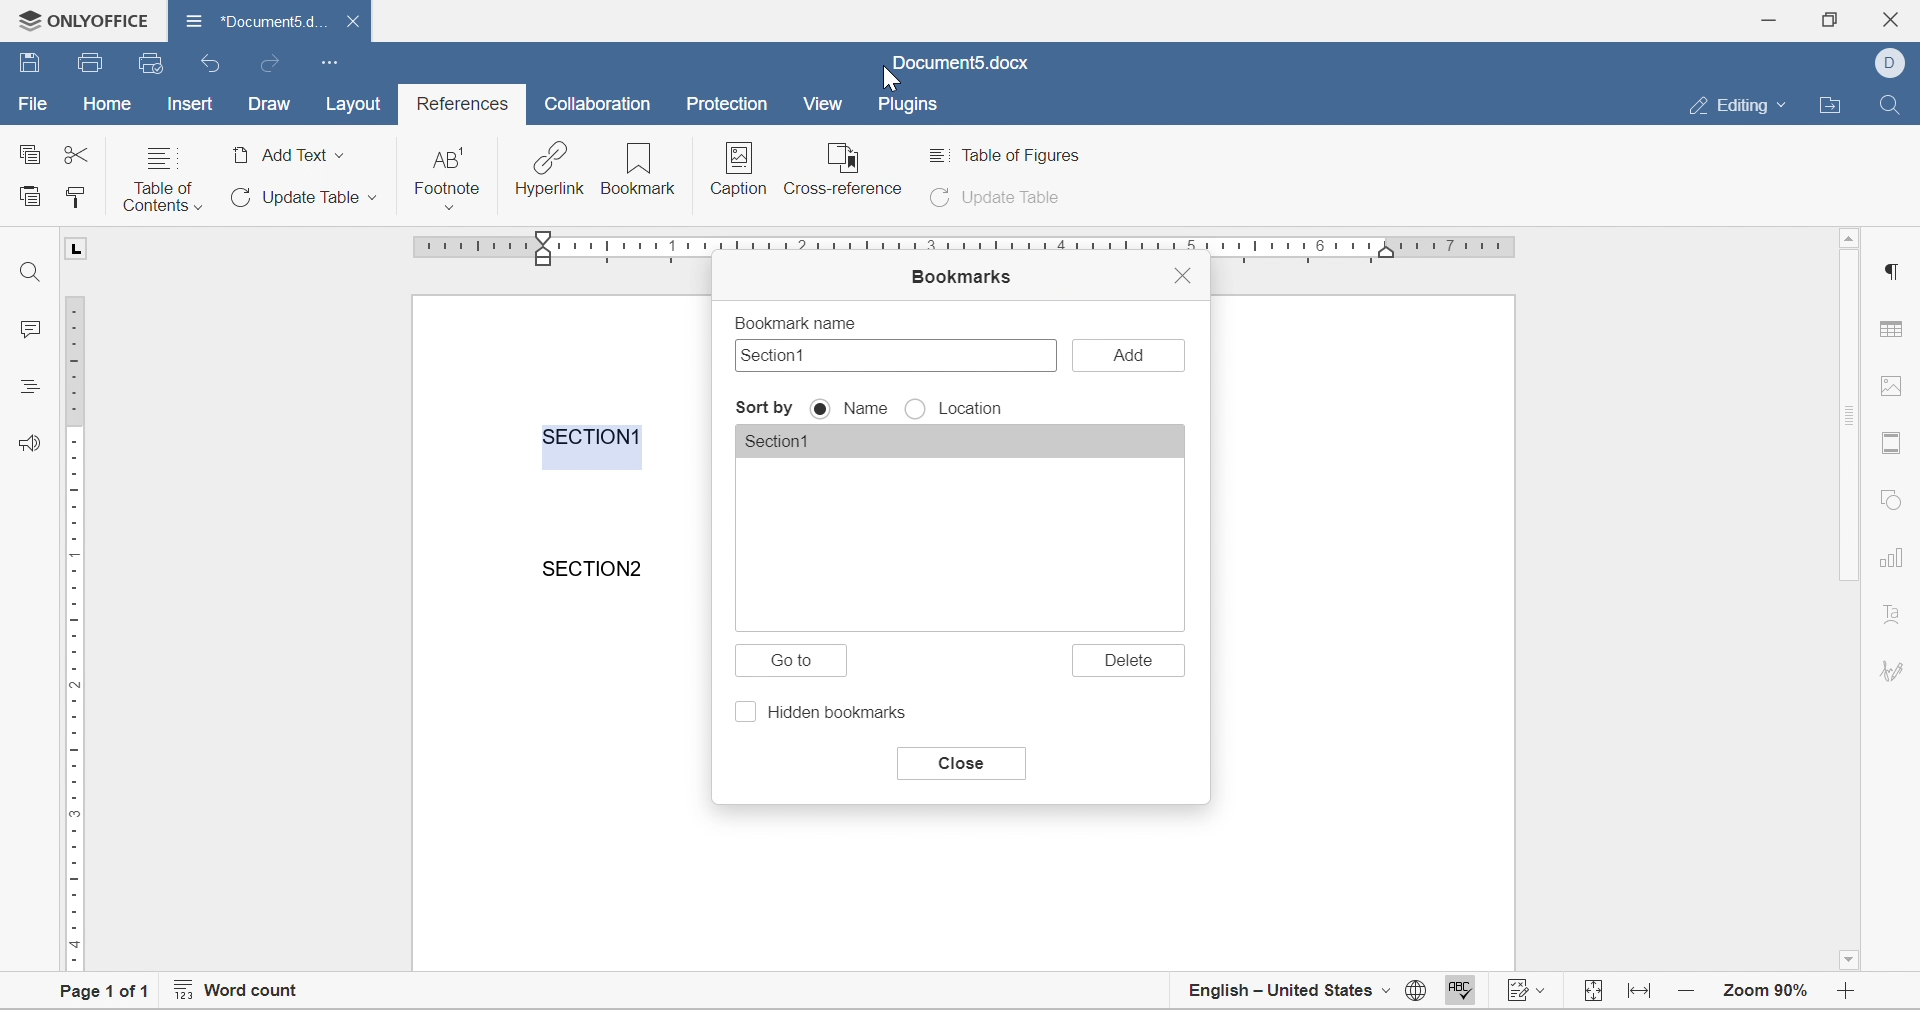  I want to click on zoom in, so click(1689, 989).